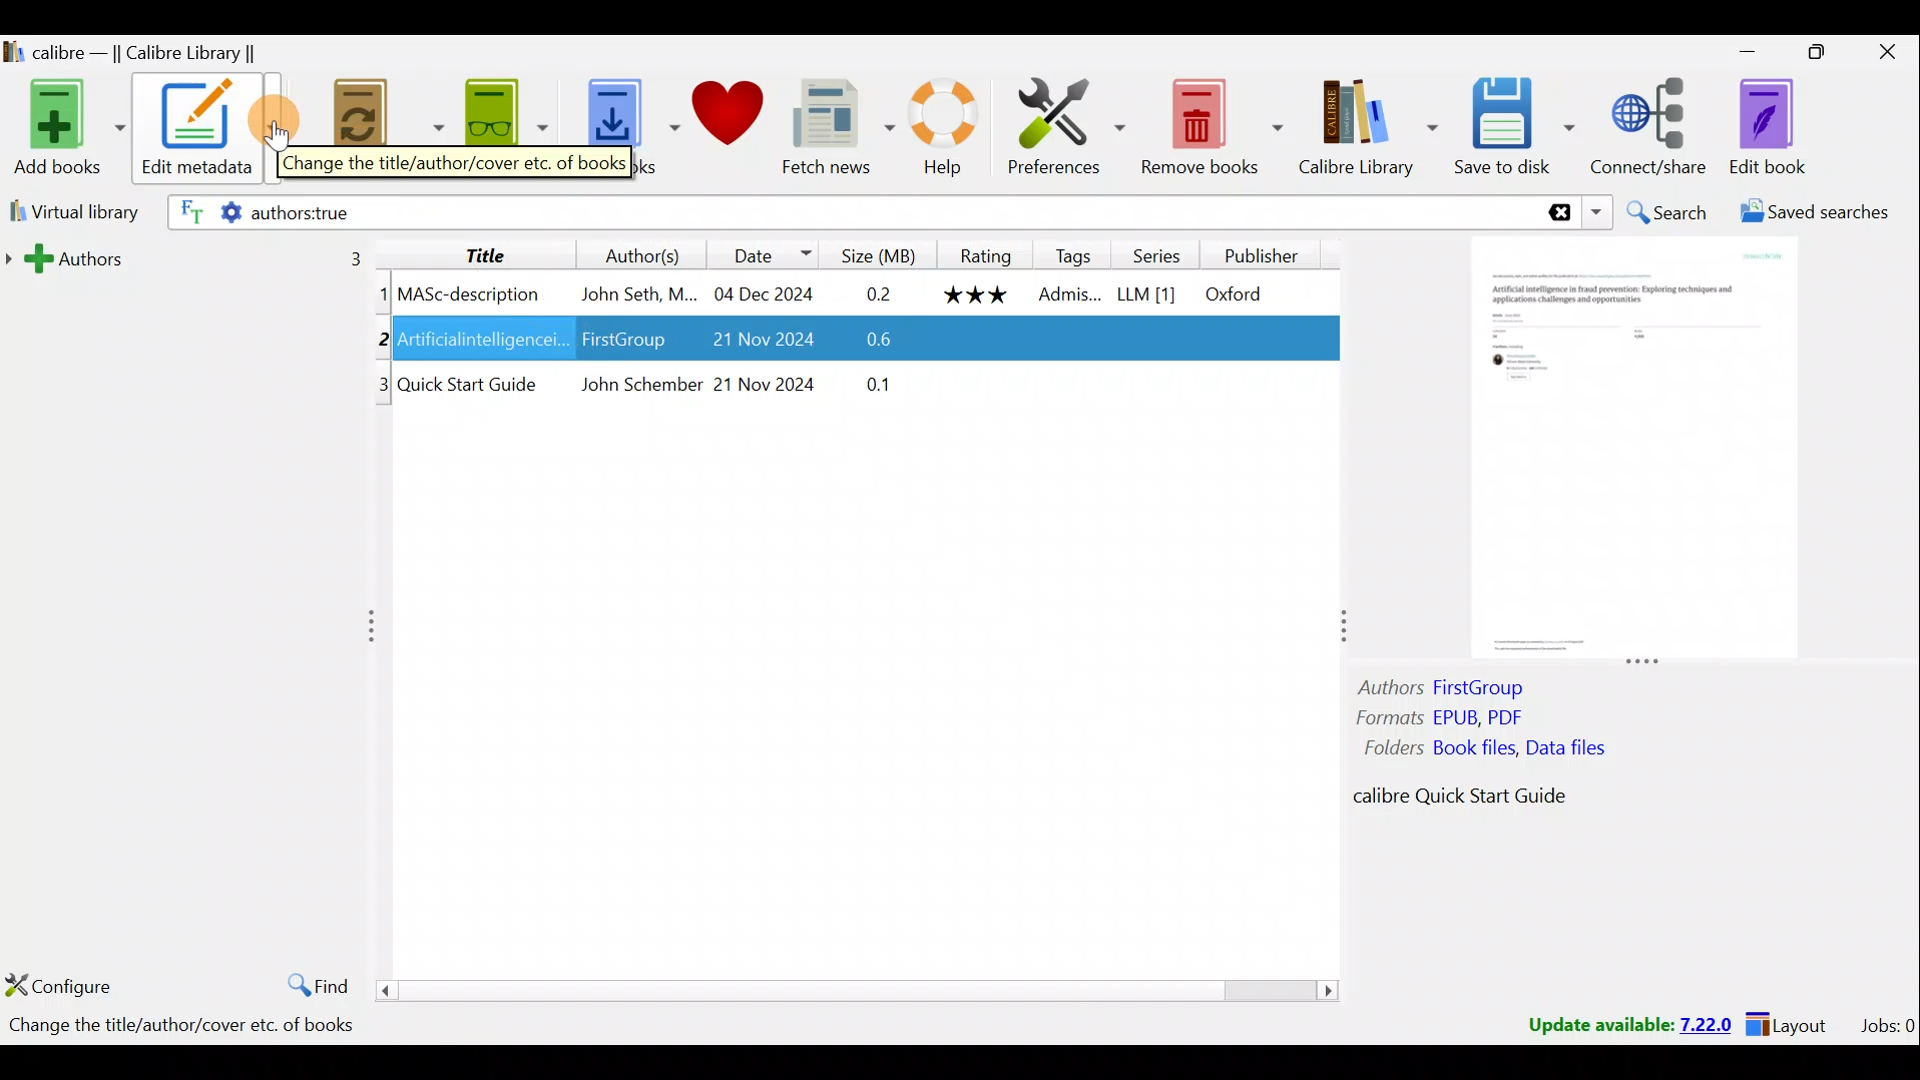 The height and width of the screenshot is (1080, 1920). Describe the element at coordinates (1634, 539) in the screenshot. I see `Book preview column` at that location.